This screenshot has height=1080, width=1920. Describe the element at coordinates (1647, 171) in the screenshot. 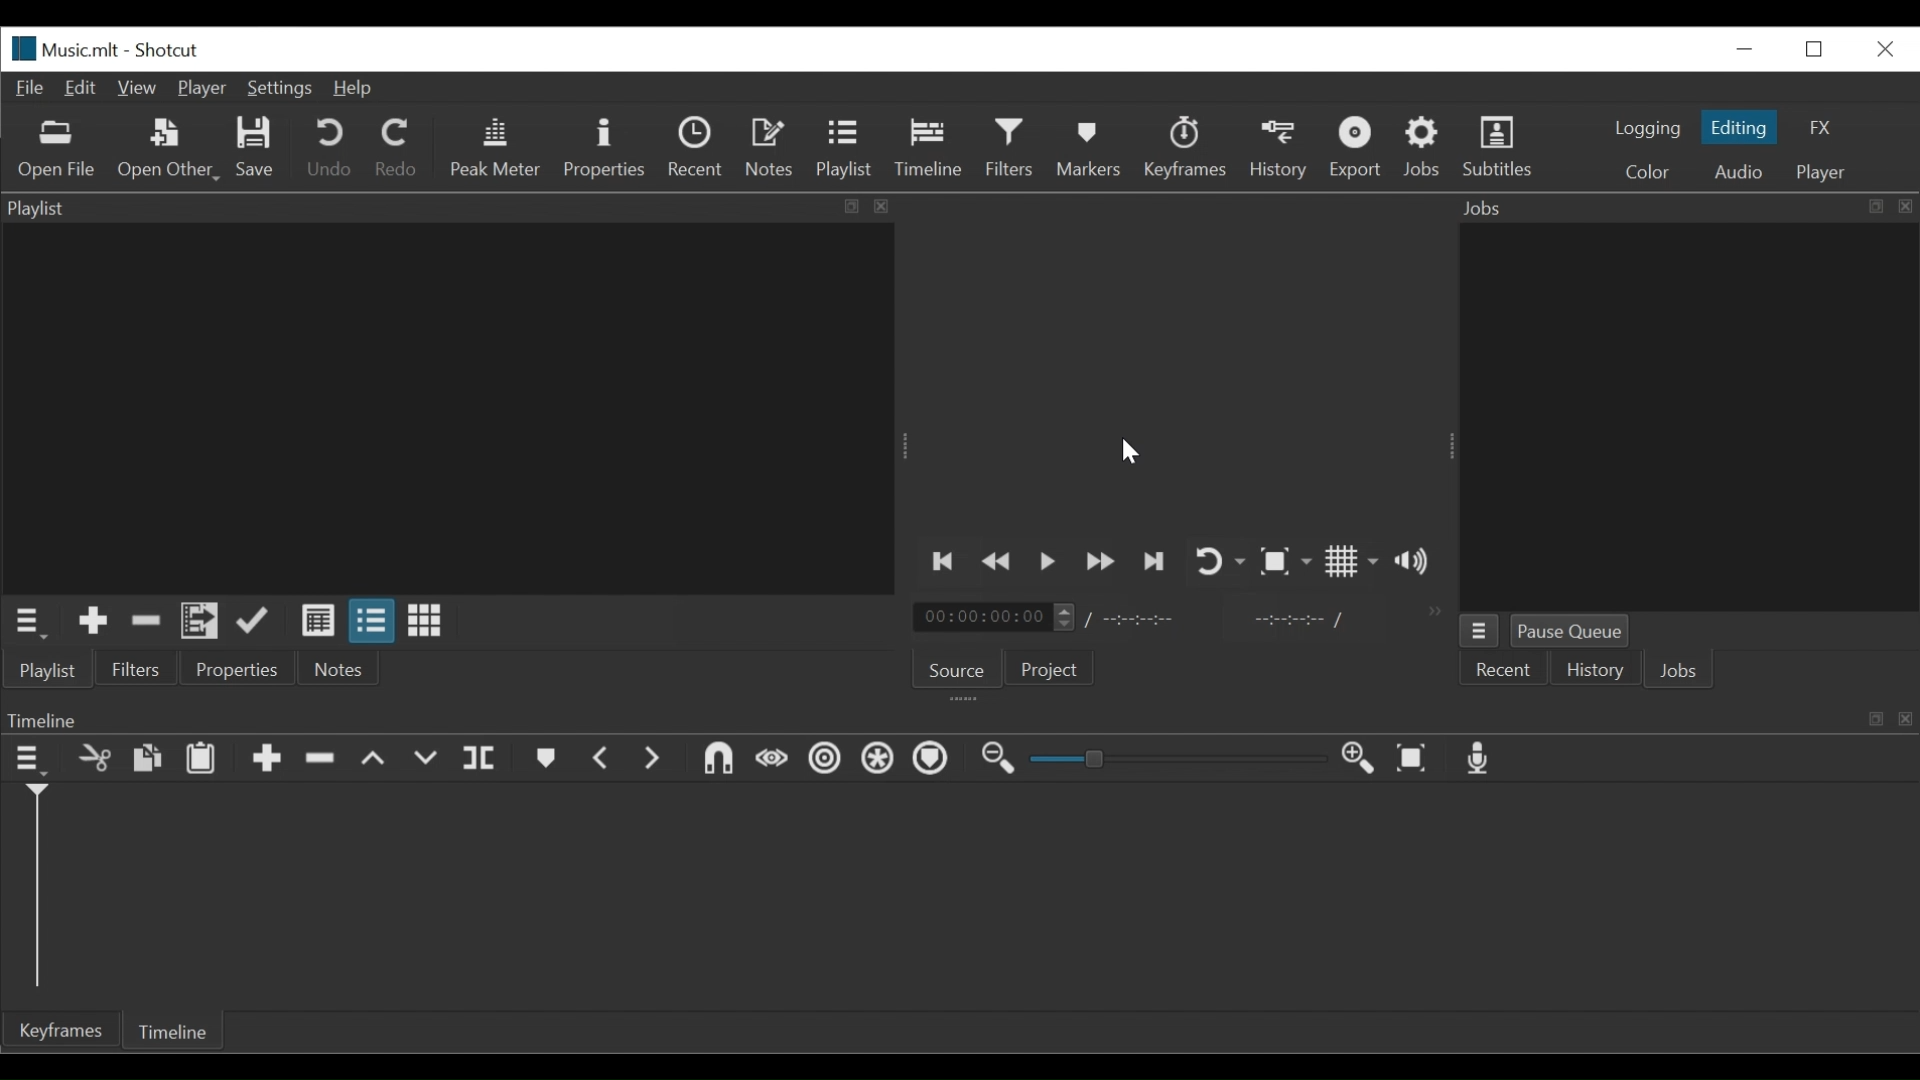

I see `Color` at that location.